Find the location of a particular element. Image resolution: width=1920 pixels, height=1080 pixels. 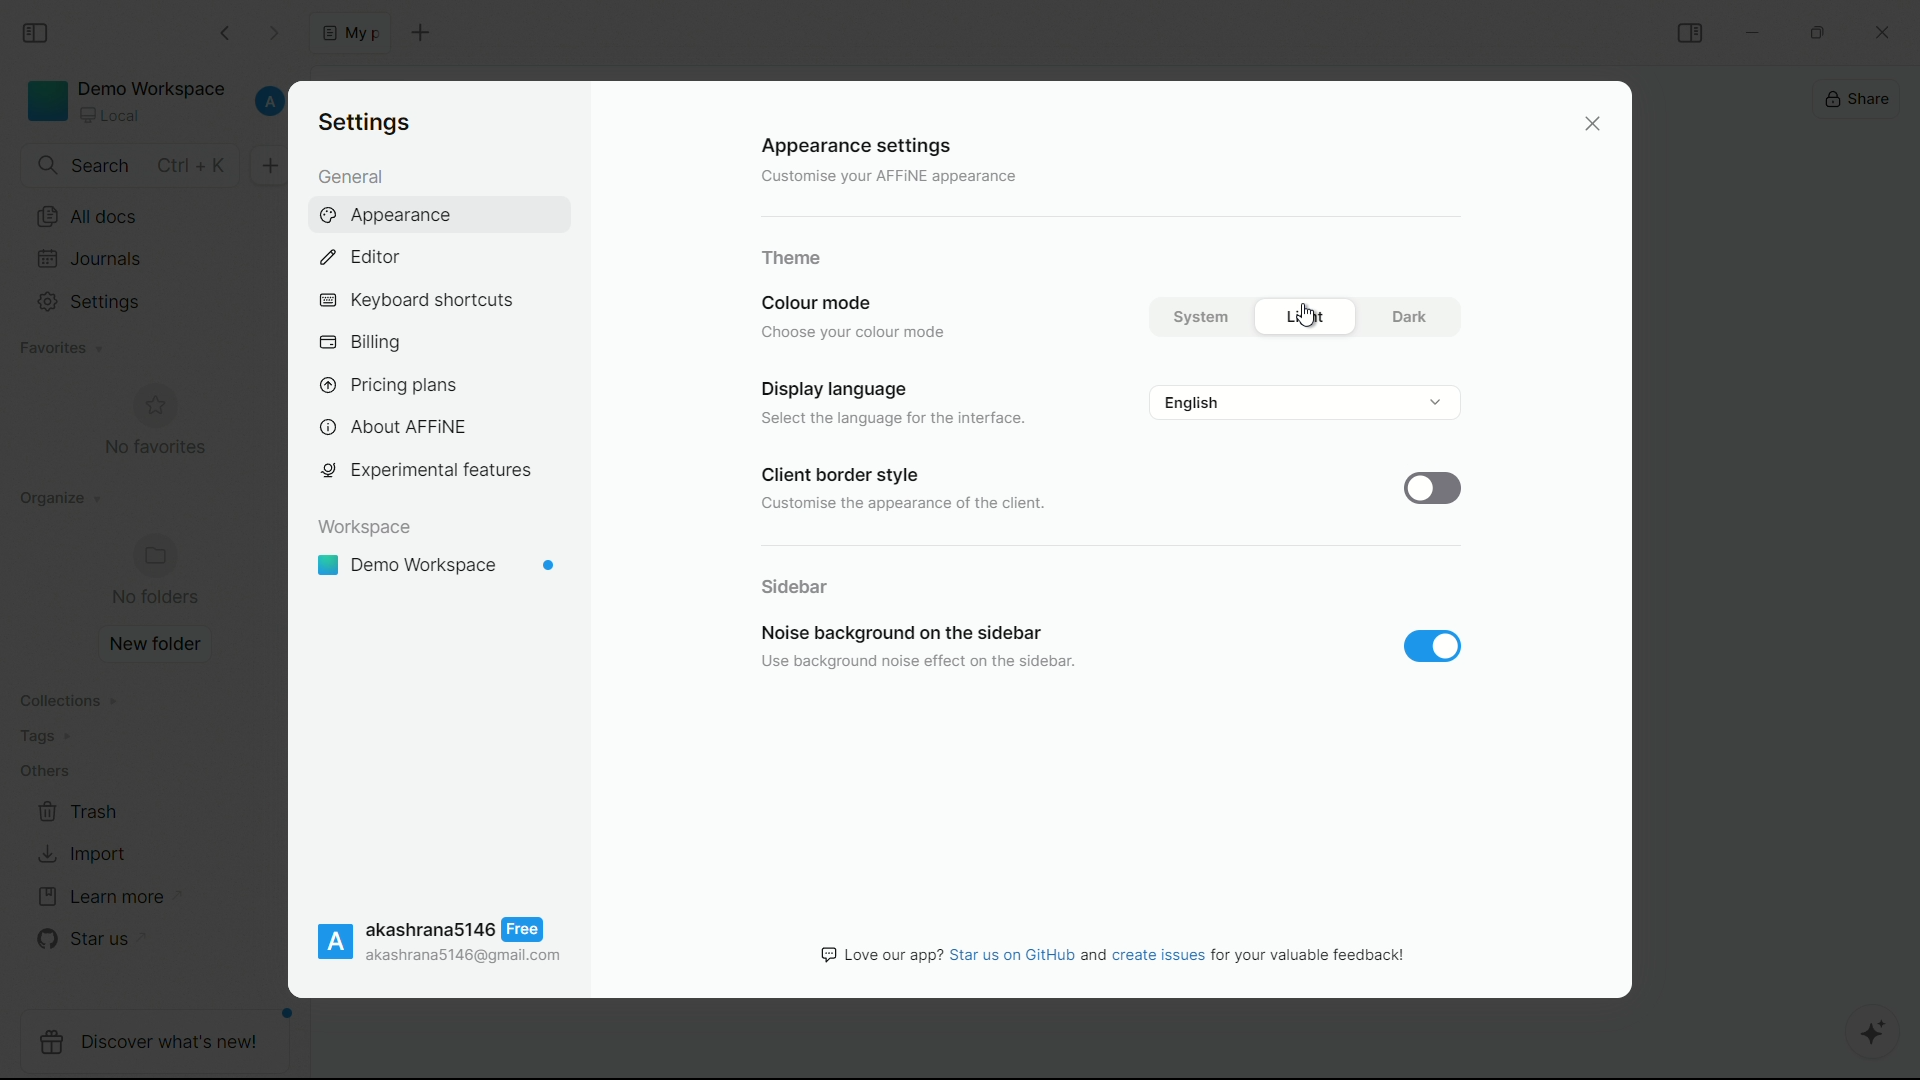

dark is located at coordinates (1408, 316).